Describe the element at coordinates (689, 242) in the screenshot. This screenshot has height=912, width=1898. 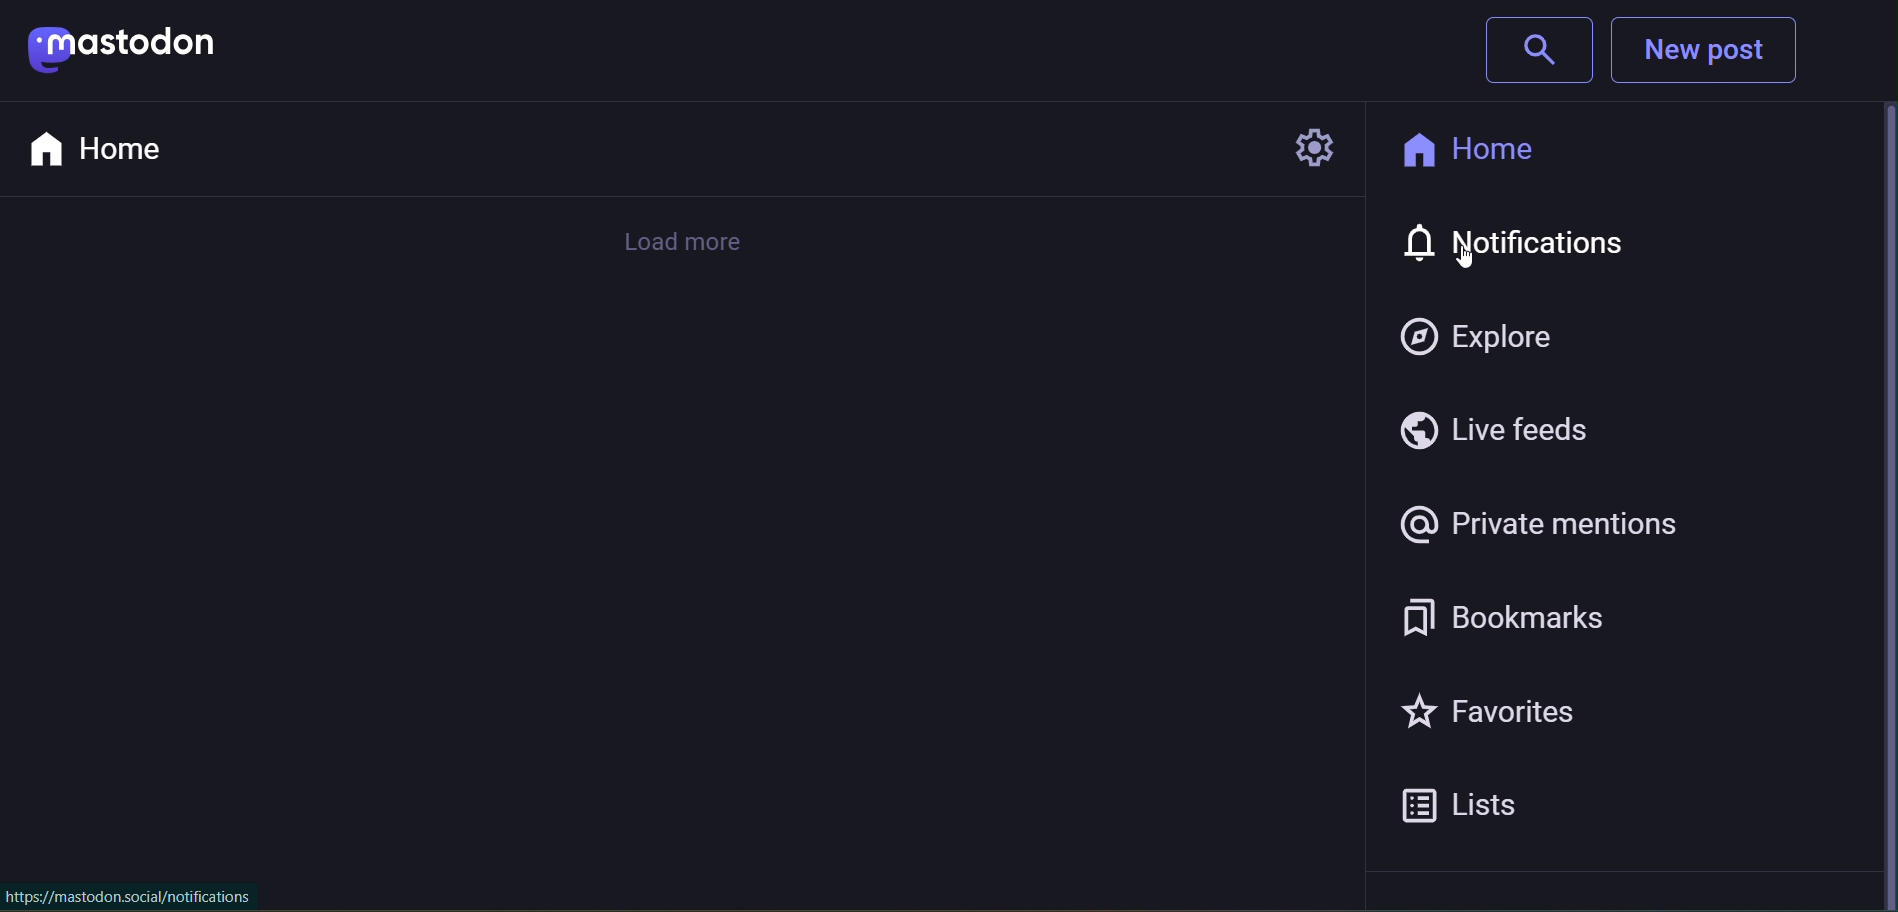
I see `Load More` at that location.